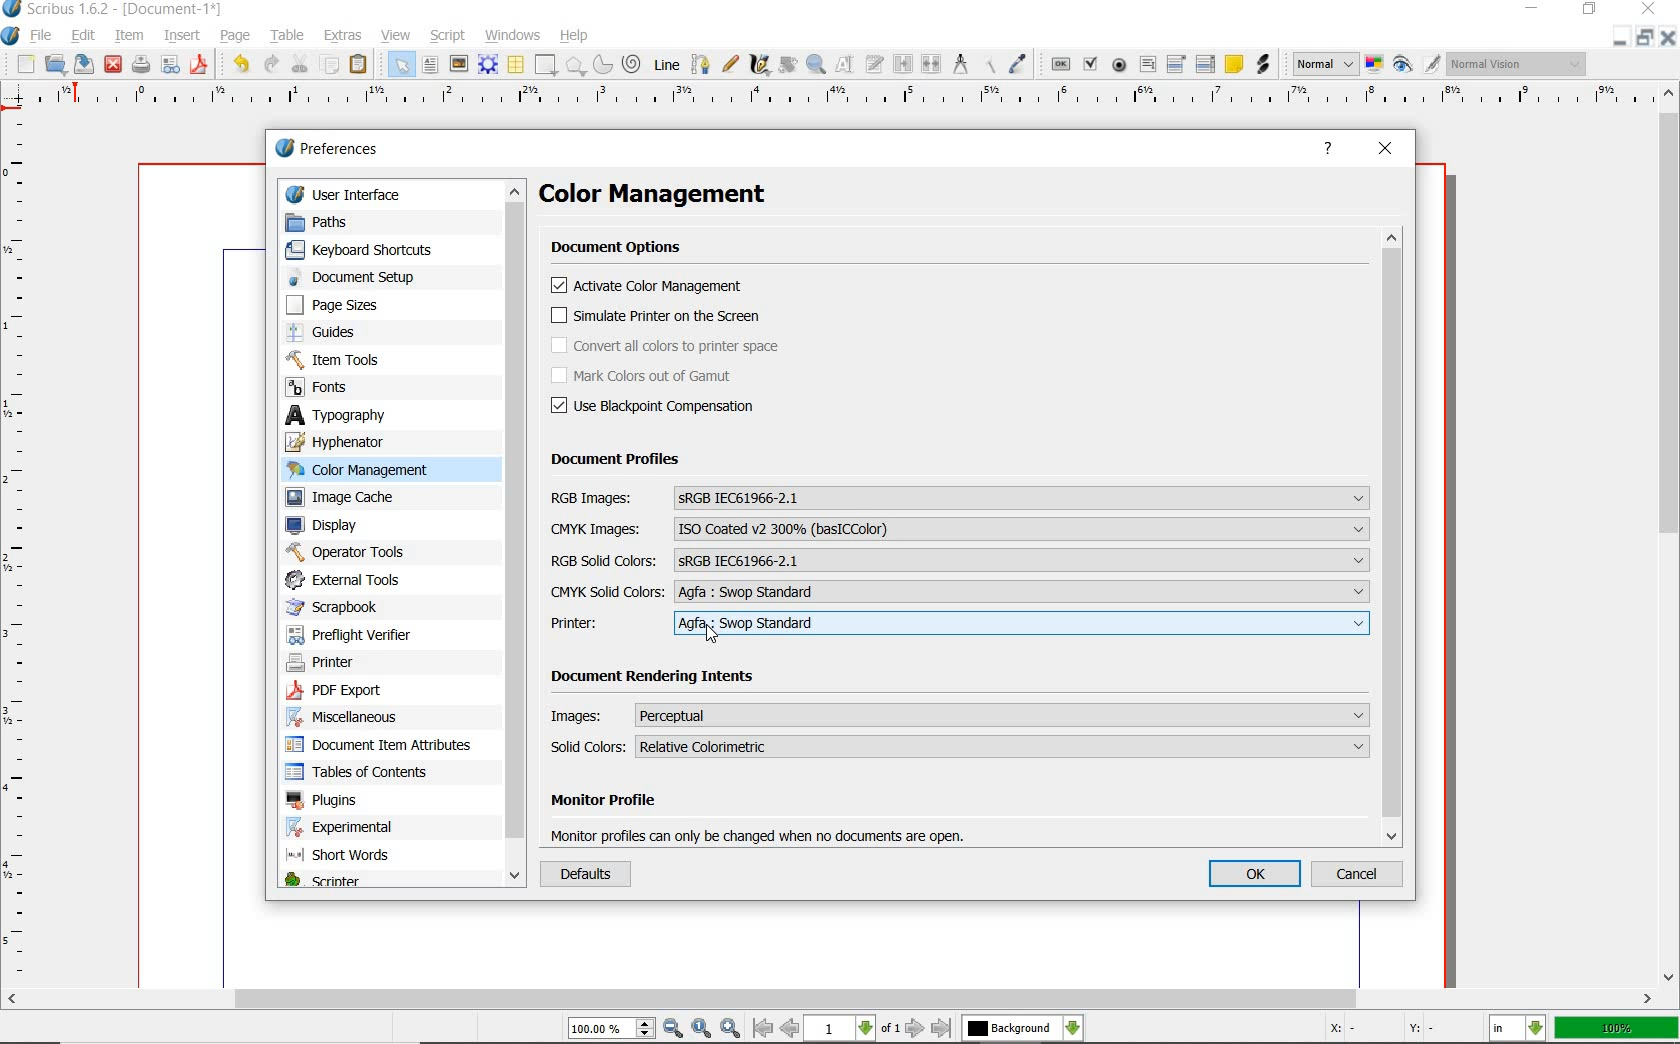 The image size is (1680, 1044). What do you see at coordinates (1361, 875) in the screenshot?
I see `CANCEL` at bounding box center [1361, 875].